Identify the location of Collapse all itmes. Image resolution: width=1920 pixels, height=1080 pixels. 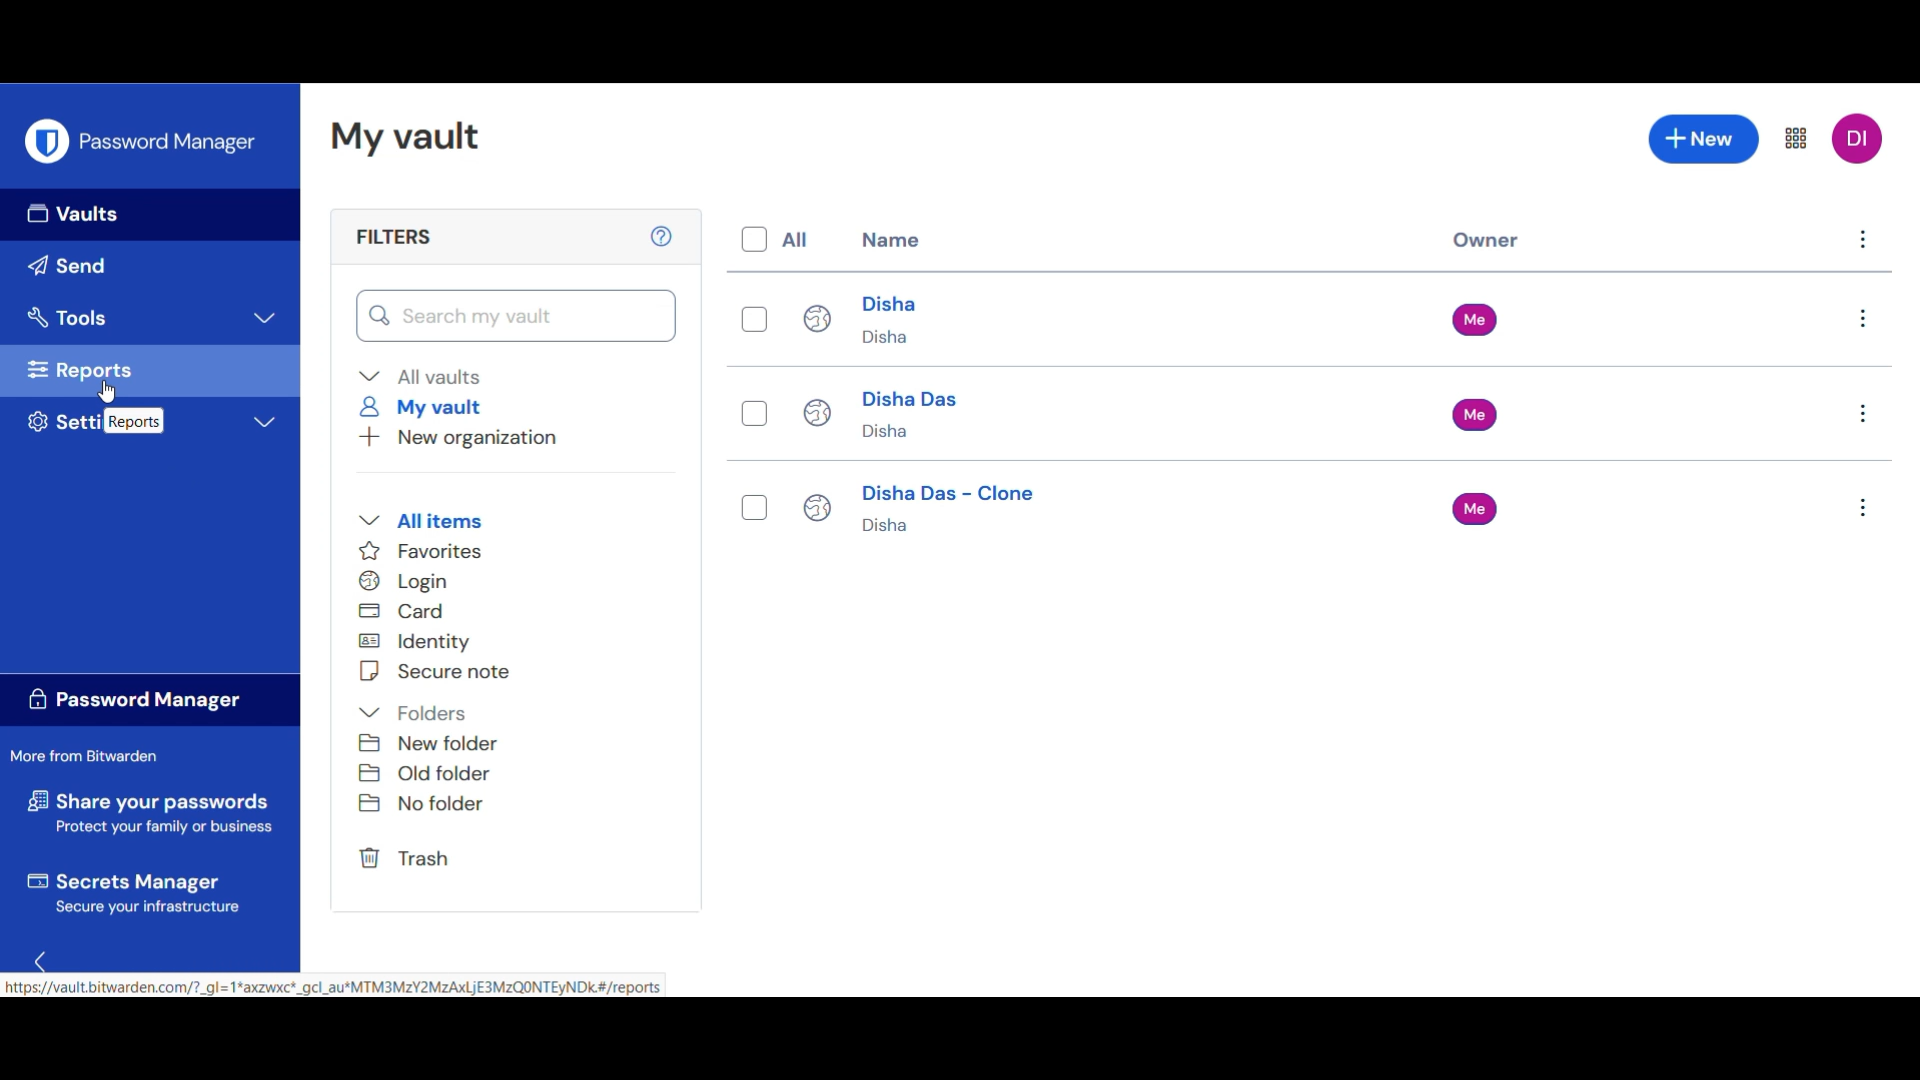
(419, 521).